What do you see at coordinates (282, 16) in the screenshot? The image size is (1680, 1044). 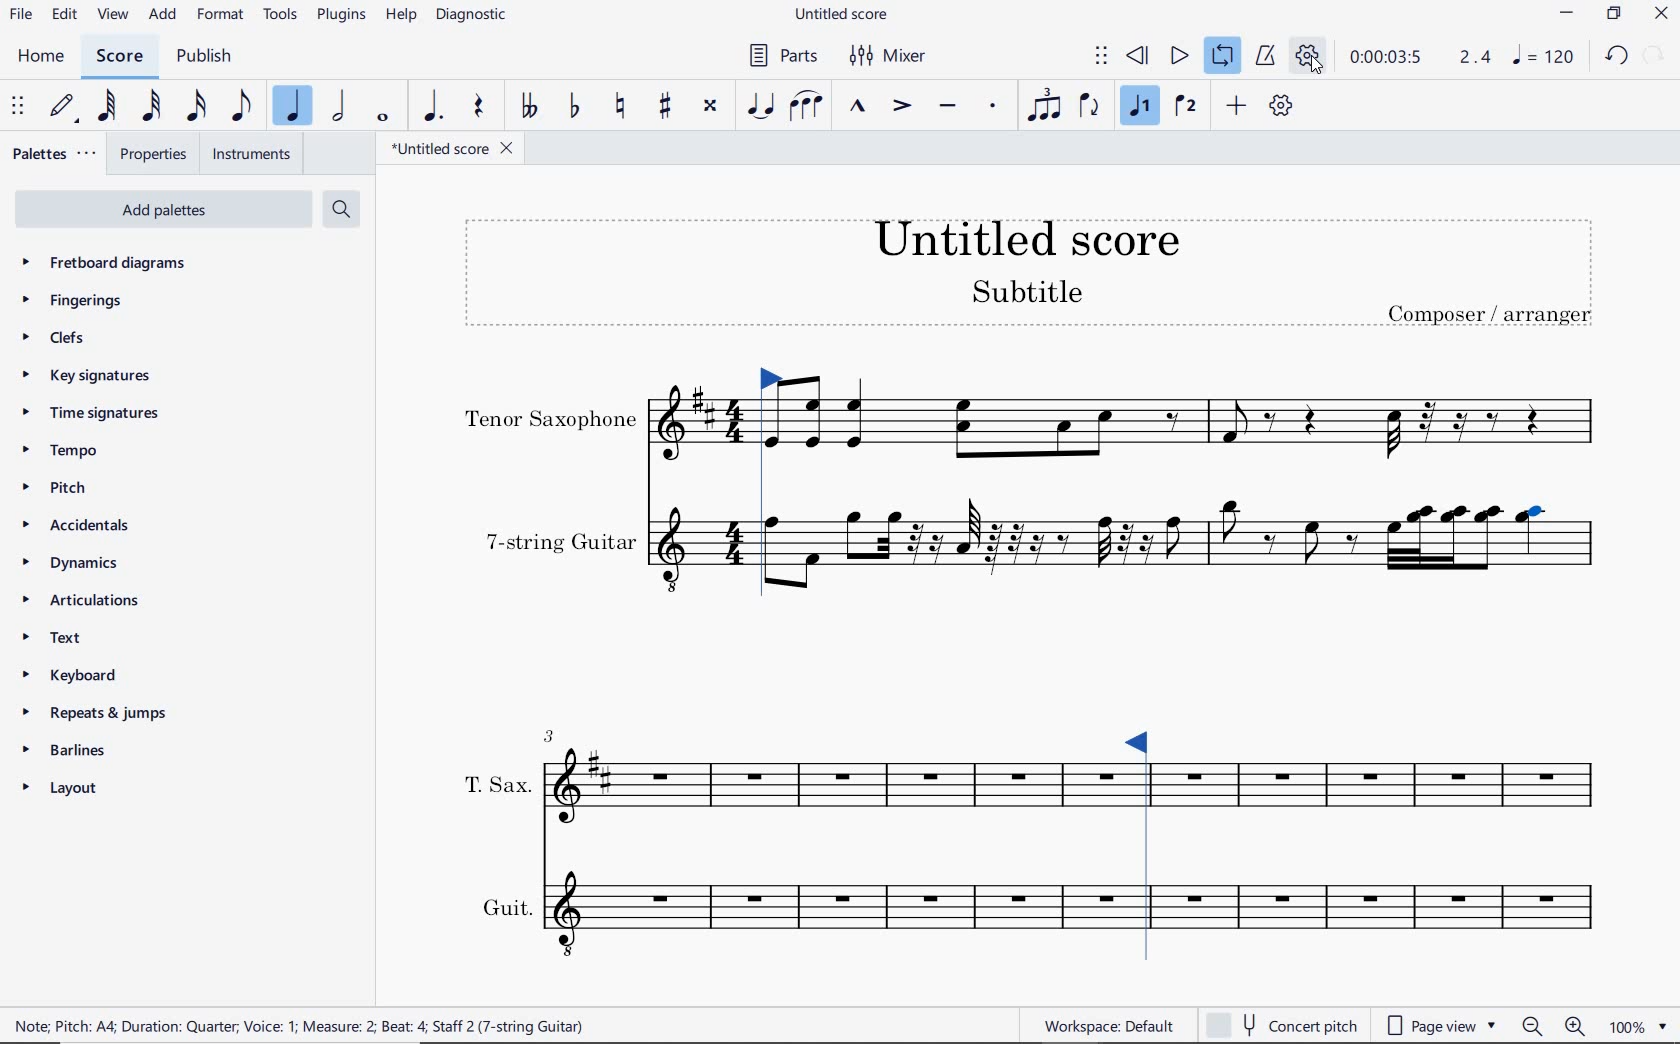 I see `TOOLS` at bounding box center [282, 16].